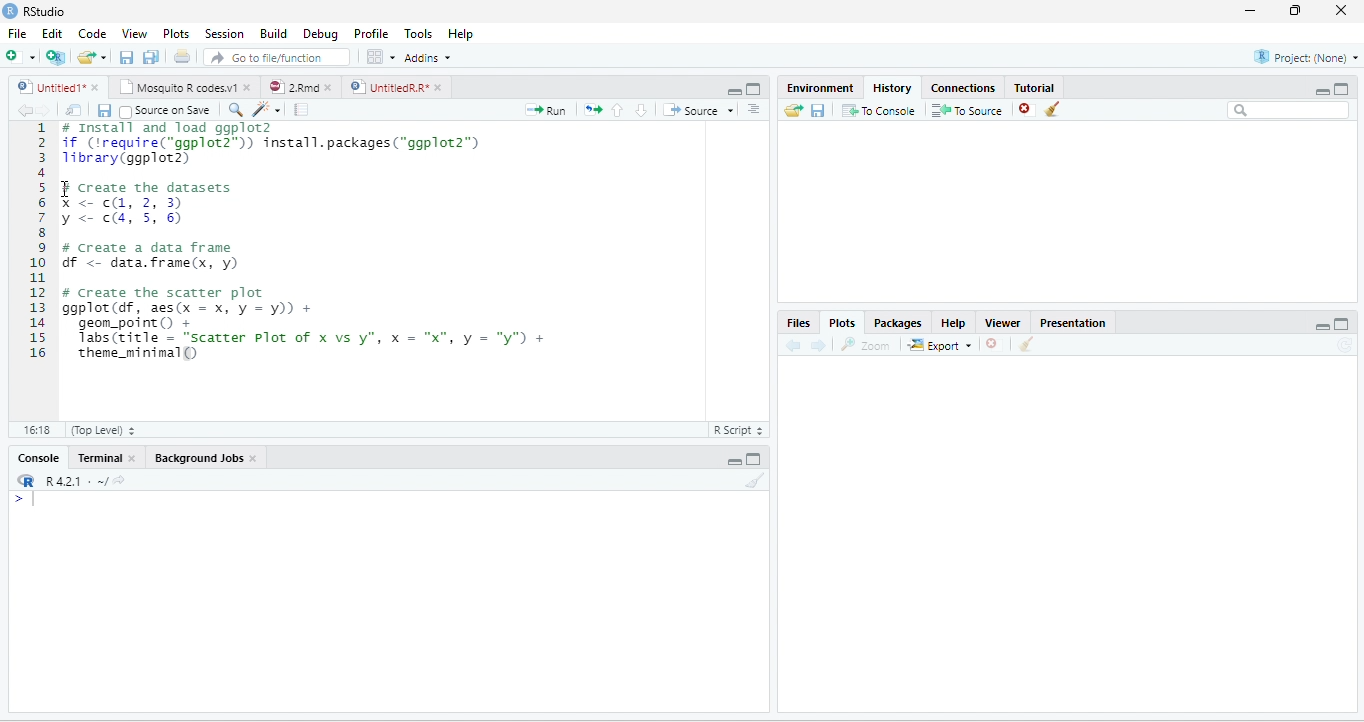 Image resolution: width=1364 pixels, height=722 pixels. Describe the element at coordinates (104, 111) in the screenshot. I see `Save current document` at that location.